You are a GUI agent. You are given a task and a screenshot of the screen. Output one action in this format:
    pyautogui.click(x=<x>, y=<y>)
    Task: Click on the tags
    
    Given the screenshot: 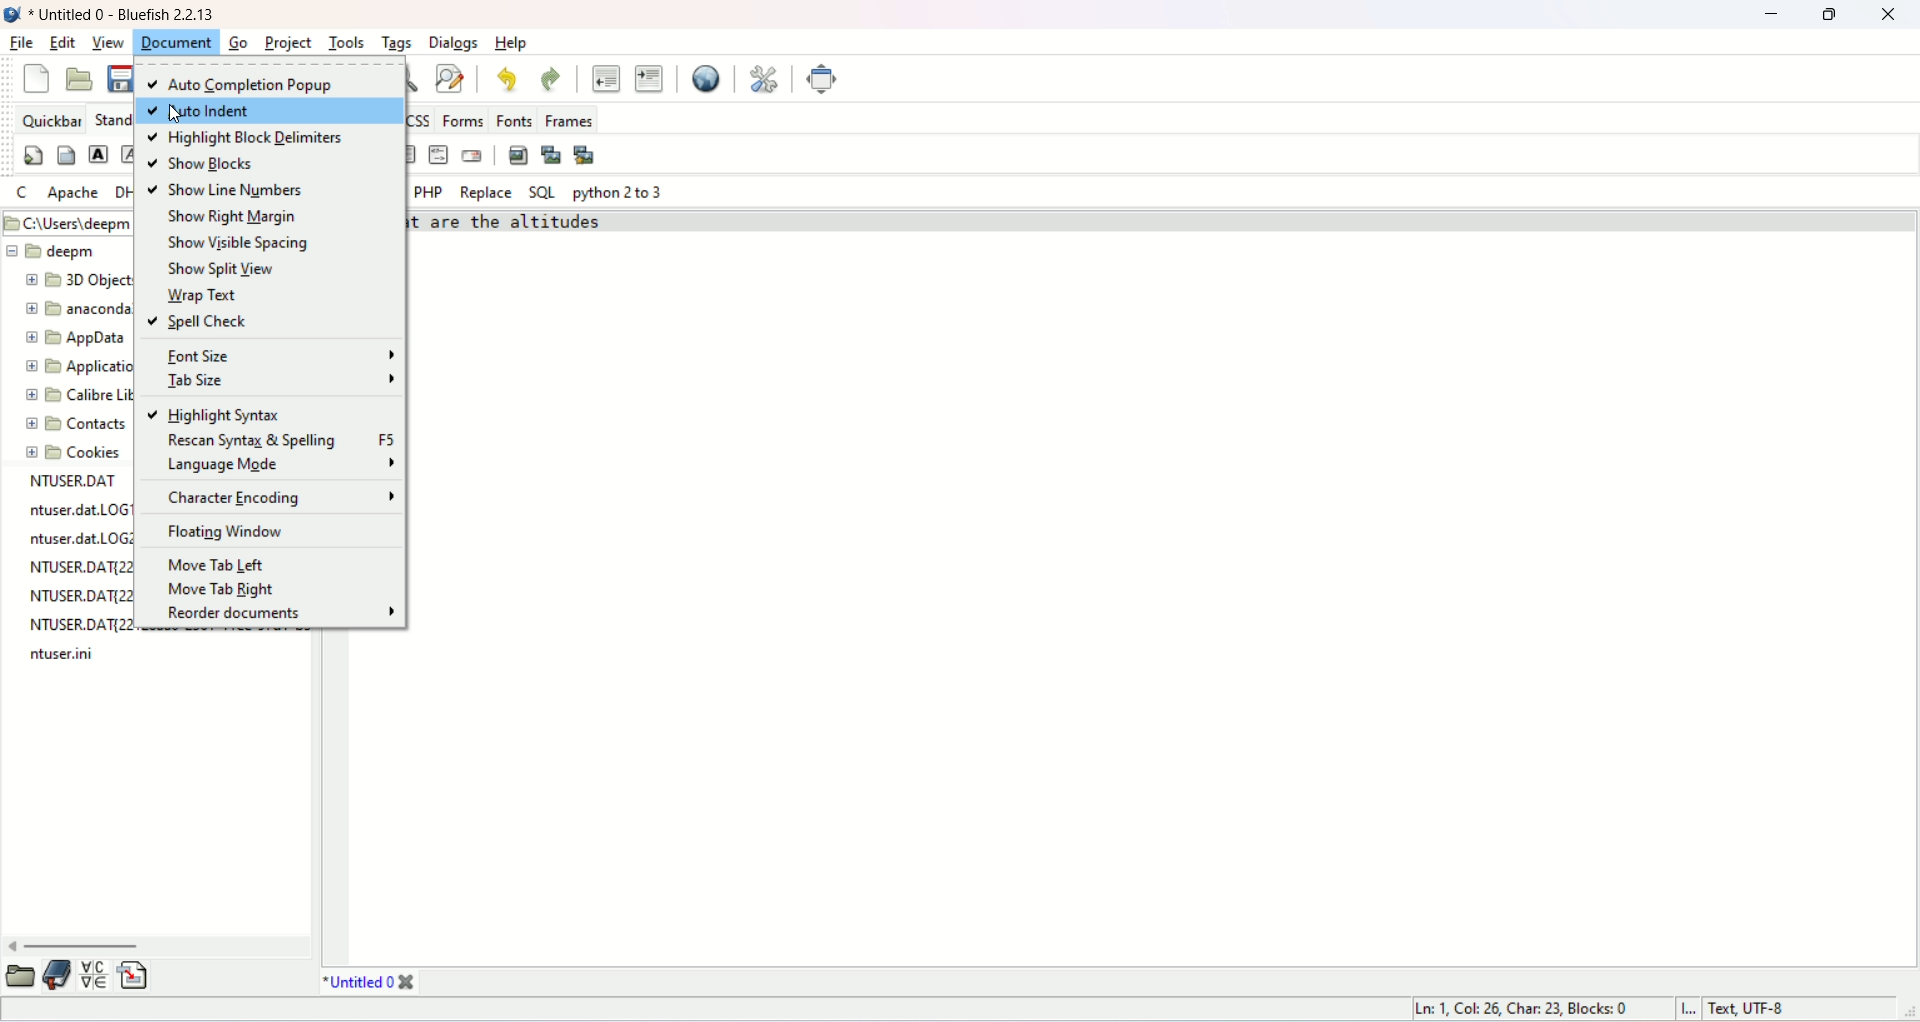 What is the action you would take?
    pyautogui.click(x=396, y=44)
    